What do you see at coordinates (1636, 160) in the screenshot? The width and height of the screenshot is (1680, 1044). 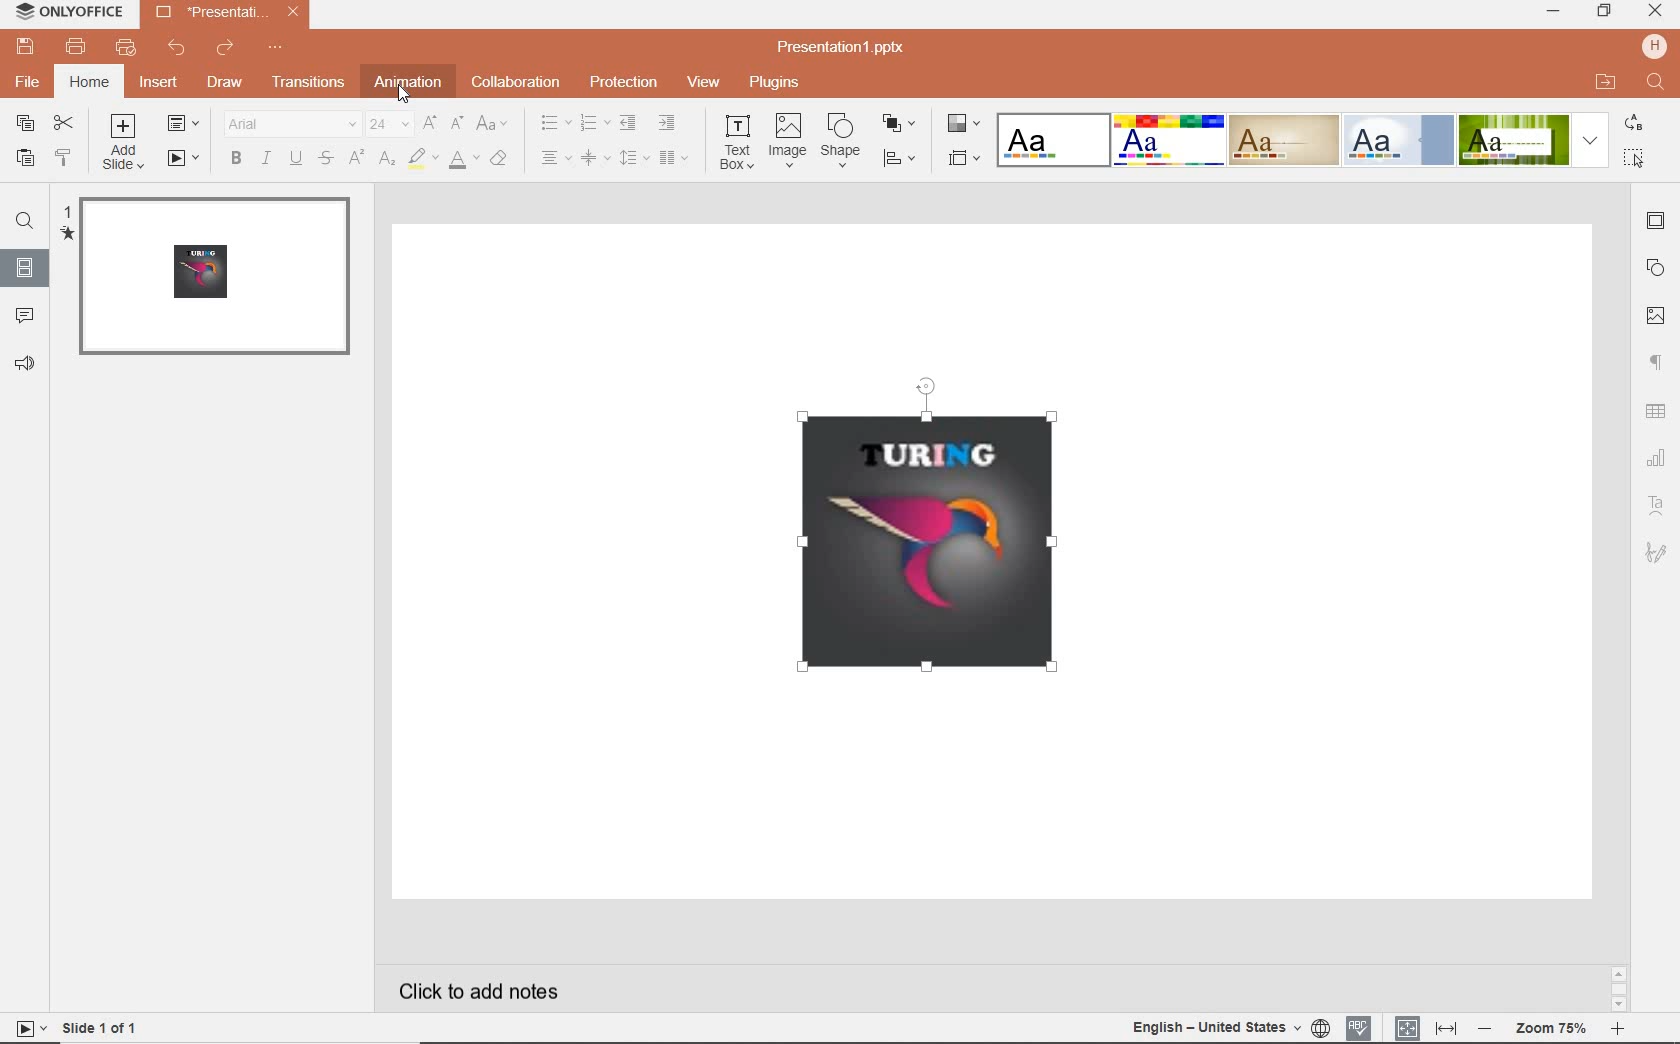 I see `select all` at bounding box center [1636, 160].